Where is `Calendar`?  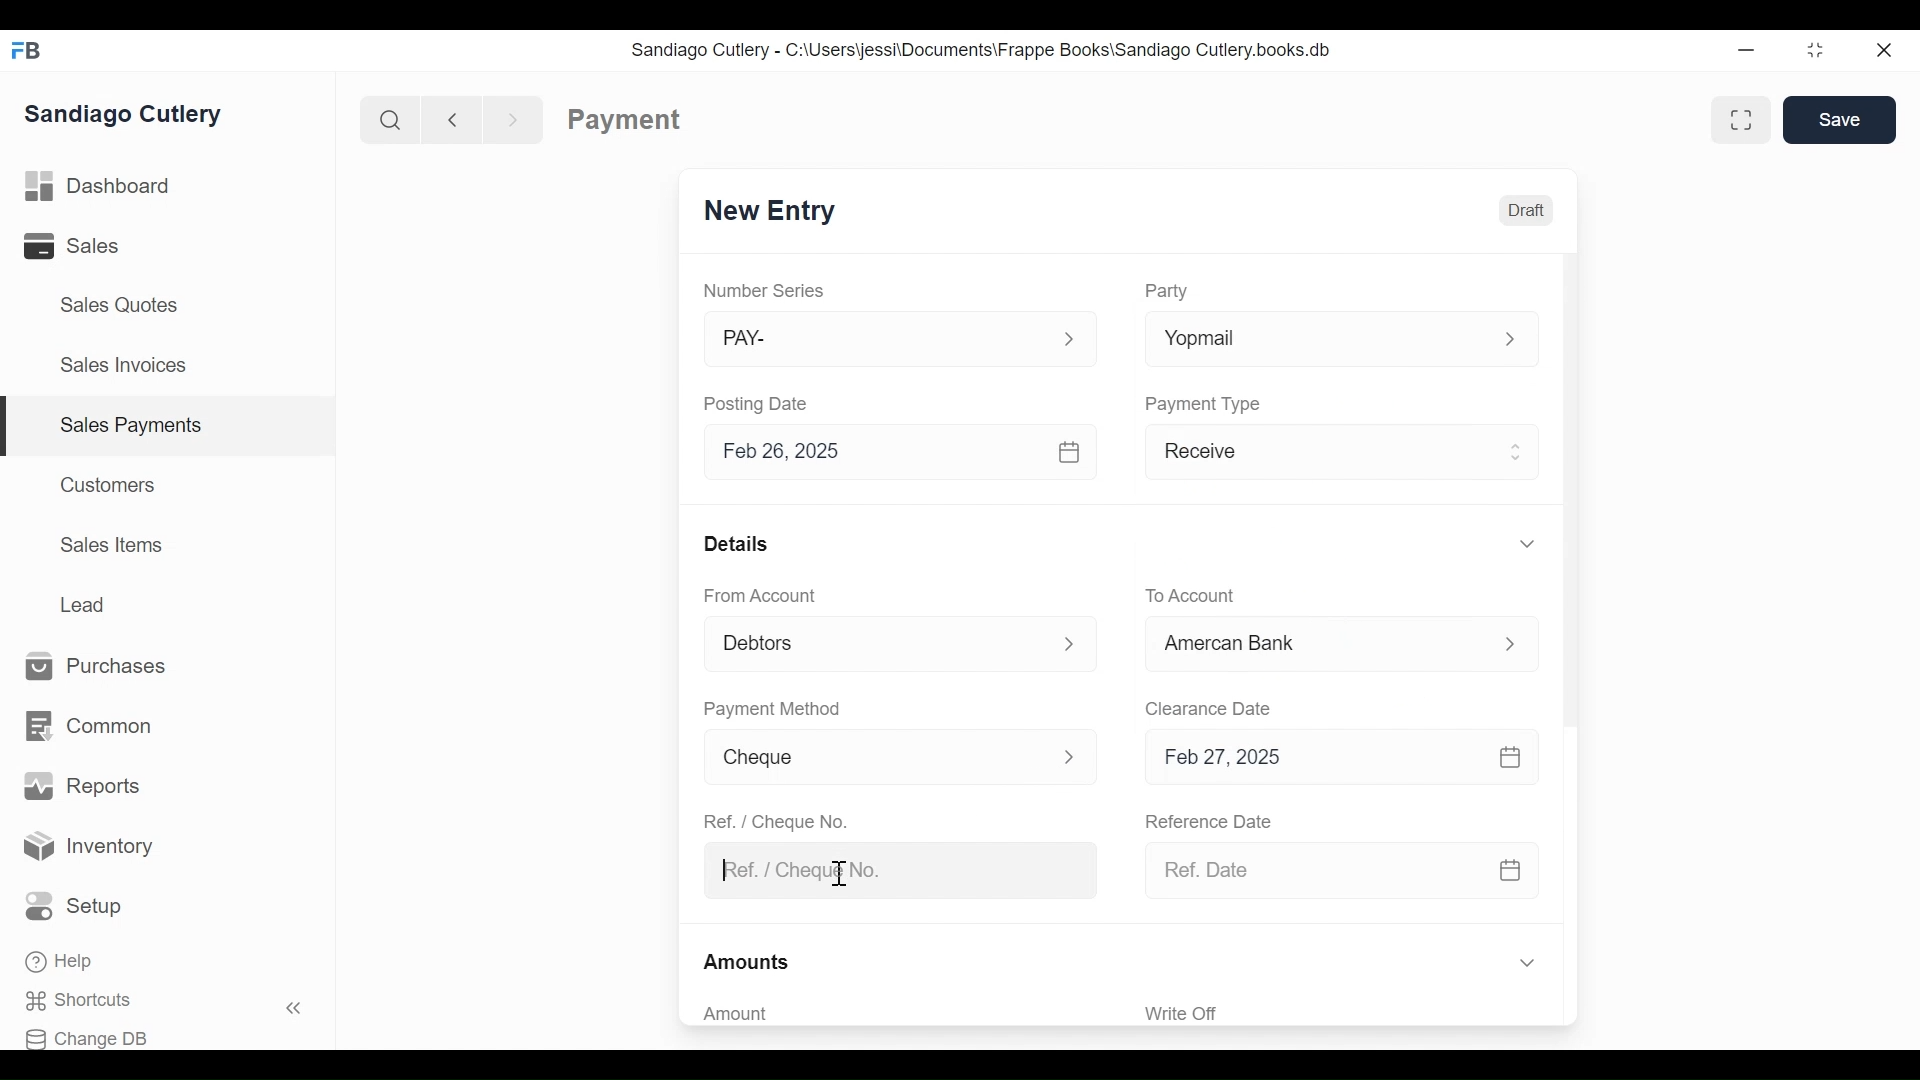
Calendar is located at coordinates (1073, 453).